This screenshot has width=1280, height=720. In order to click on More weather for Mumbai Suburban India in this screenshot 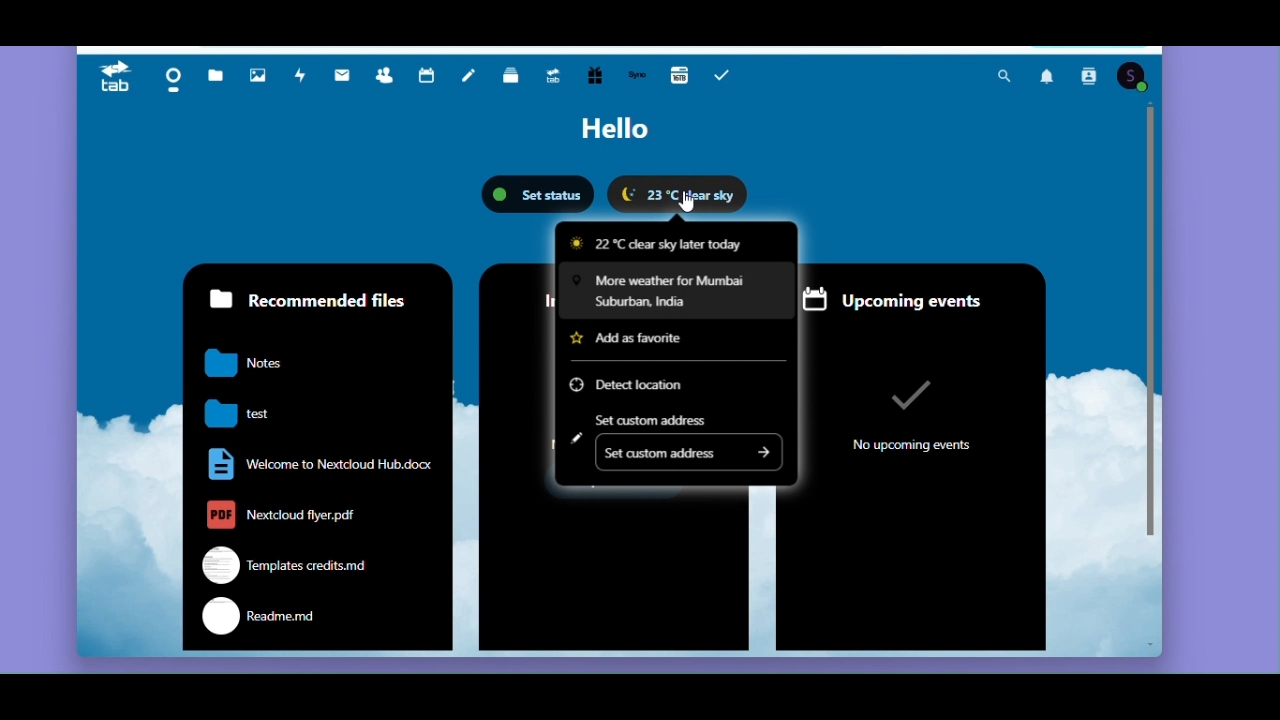, I will do `click(676, 296)`.